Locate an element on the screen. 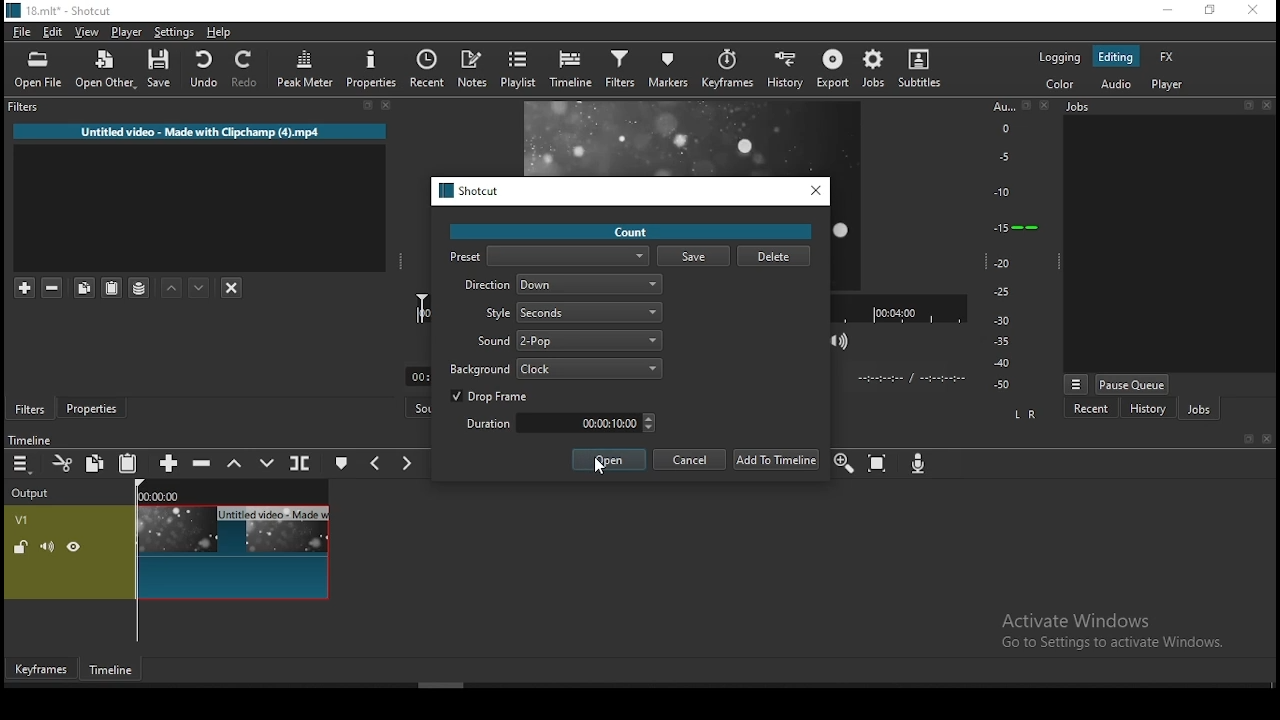 Image resolution: width=1280 pixels, height=720 pixels. view menu is located at coordinates (1075, 381).